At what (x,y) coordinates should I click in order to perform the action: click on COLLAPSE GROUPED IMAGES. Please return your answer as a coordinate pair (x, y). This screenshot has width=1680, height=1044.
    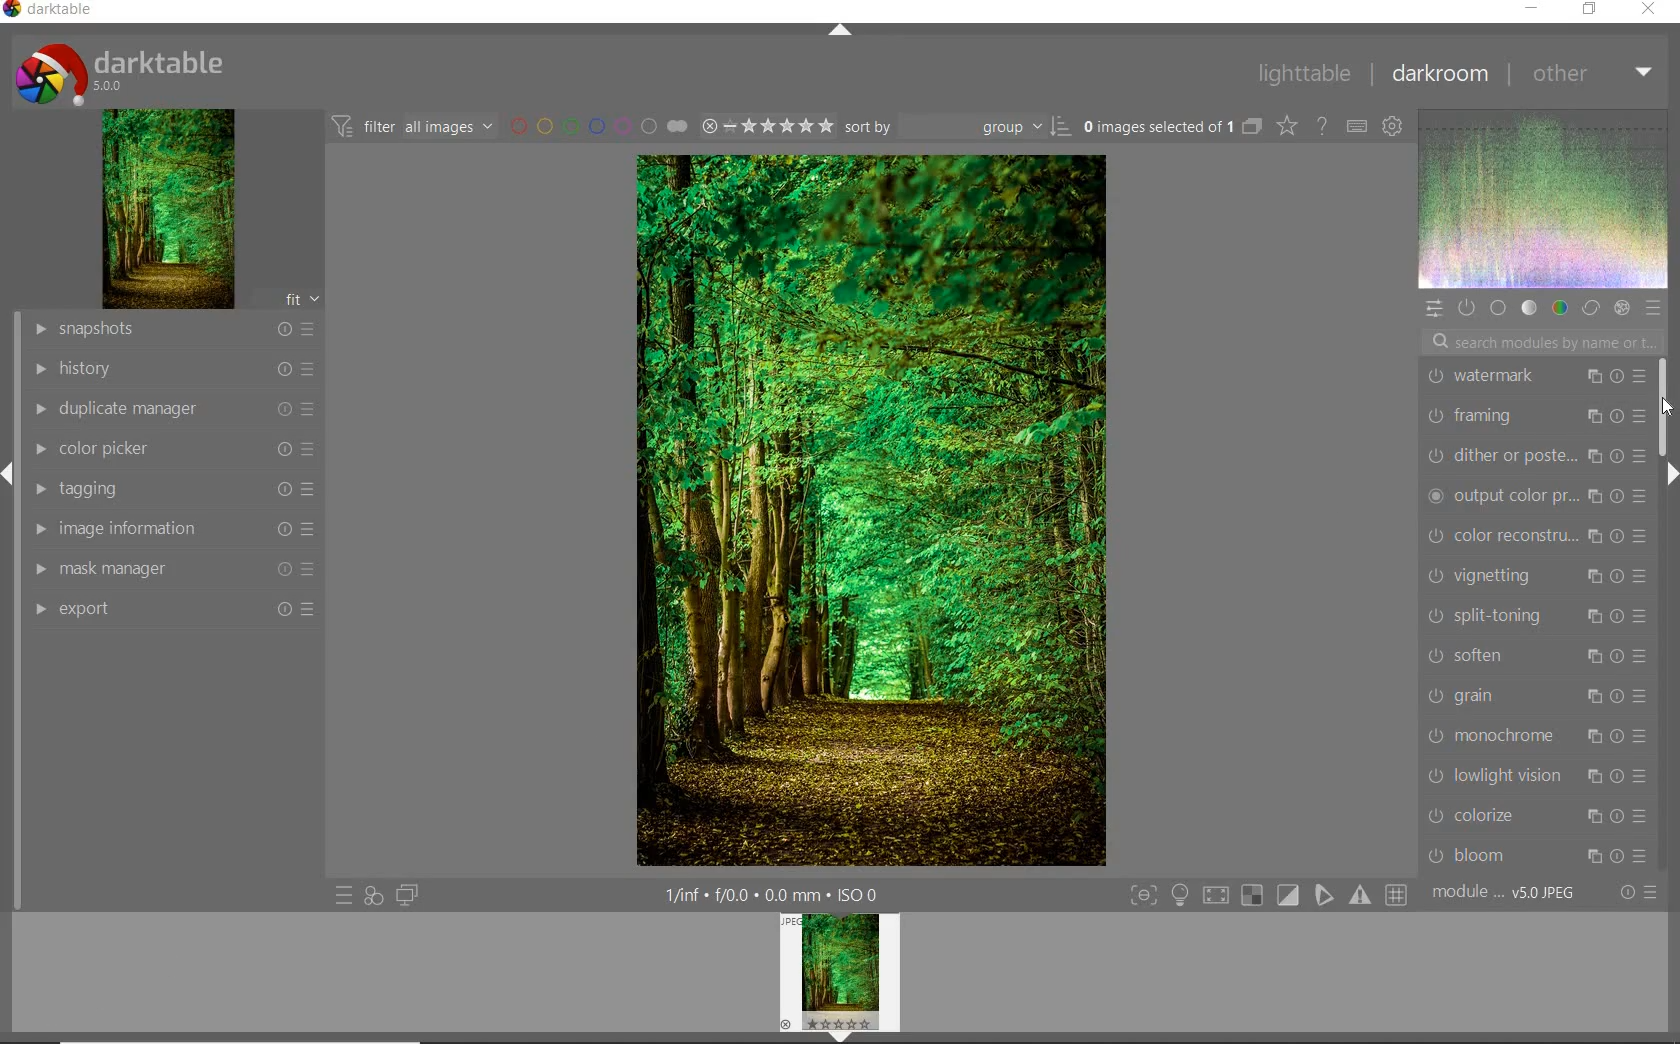
    Looking at the image, I should click on (1253, 126).